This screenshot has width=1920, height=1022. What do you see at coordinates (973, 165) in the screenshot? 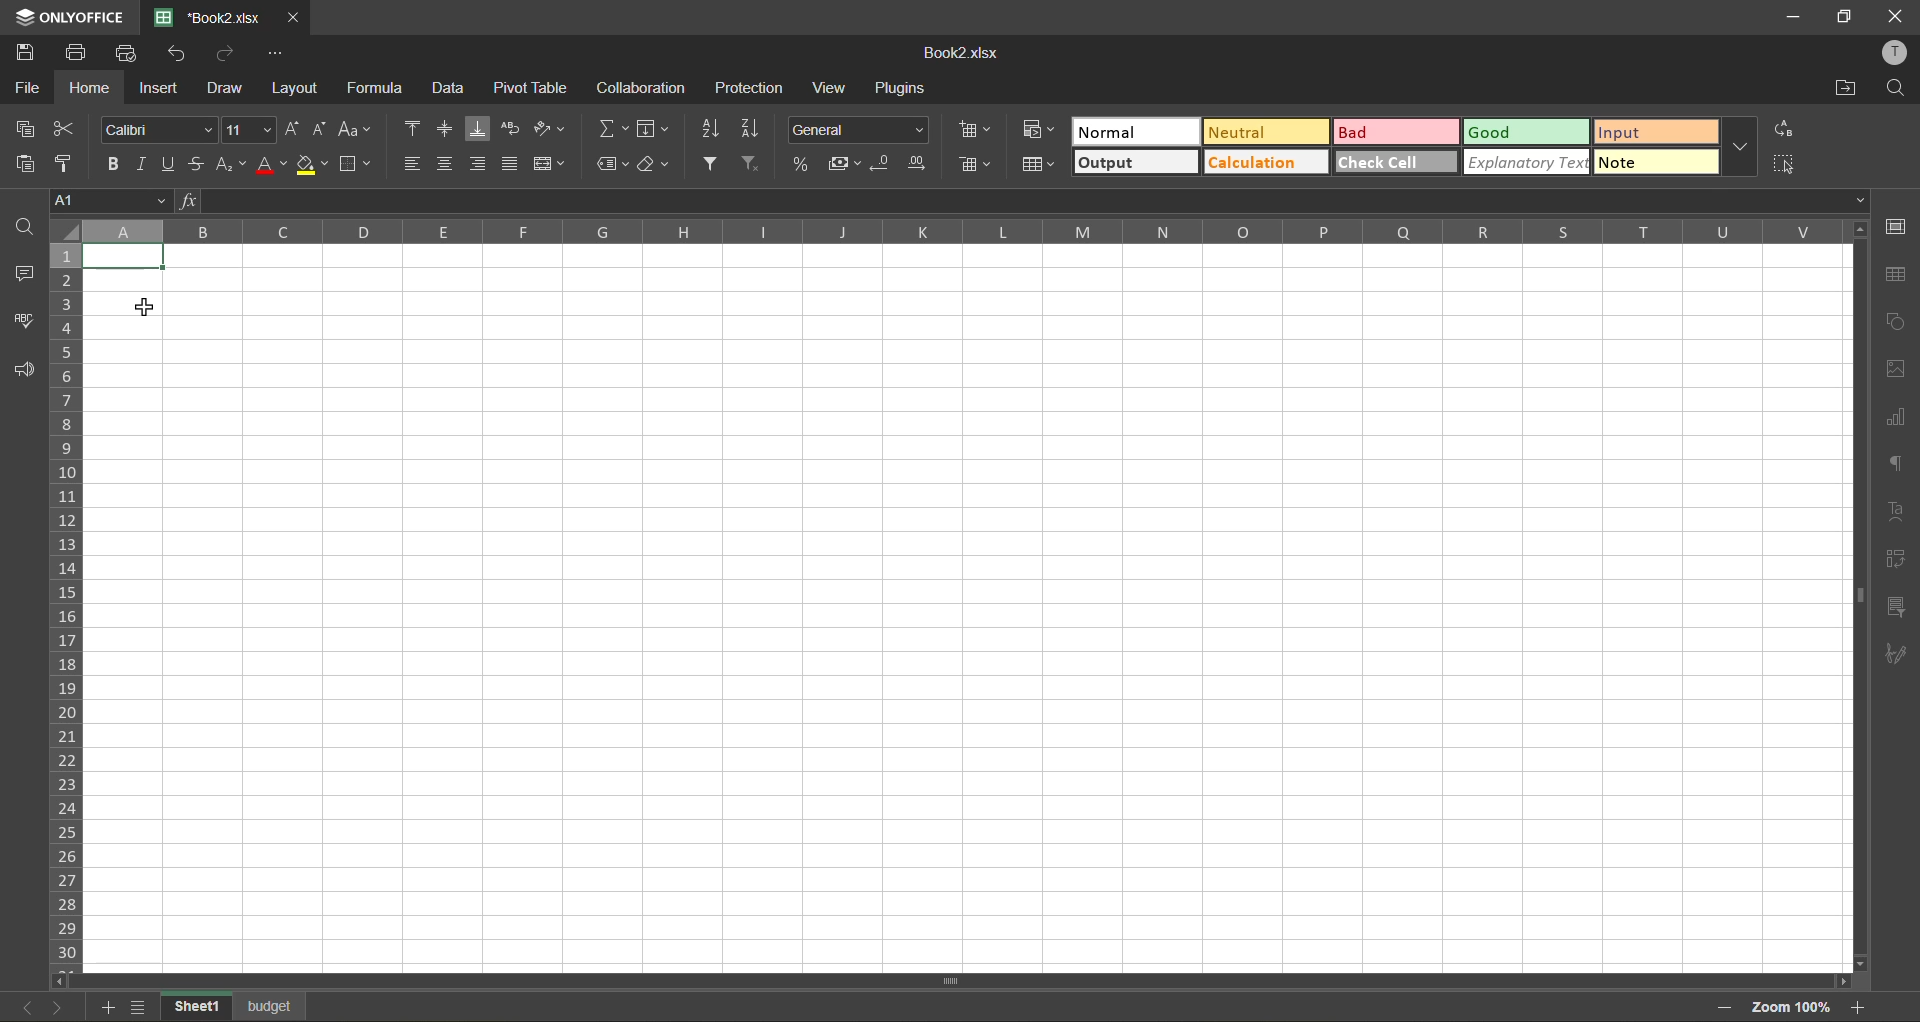
I see `delete cells ` at bounding box center [973, 165].